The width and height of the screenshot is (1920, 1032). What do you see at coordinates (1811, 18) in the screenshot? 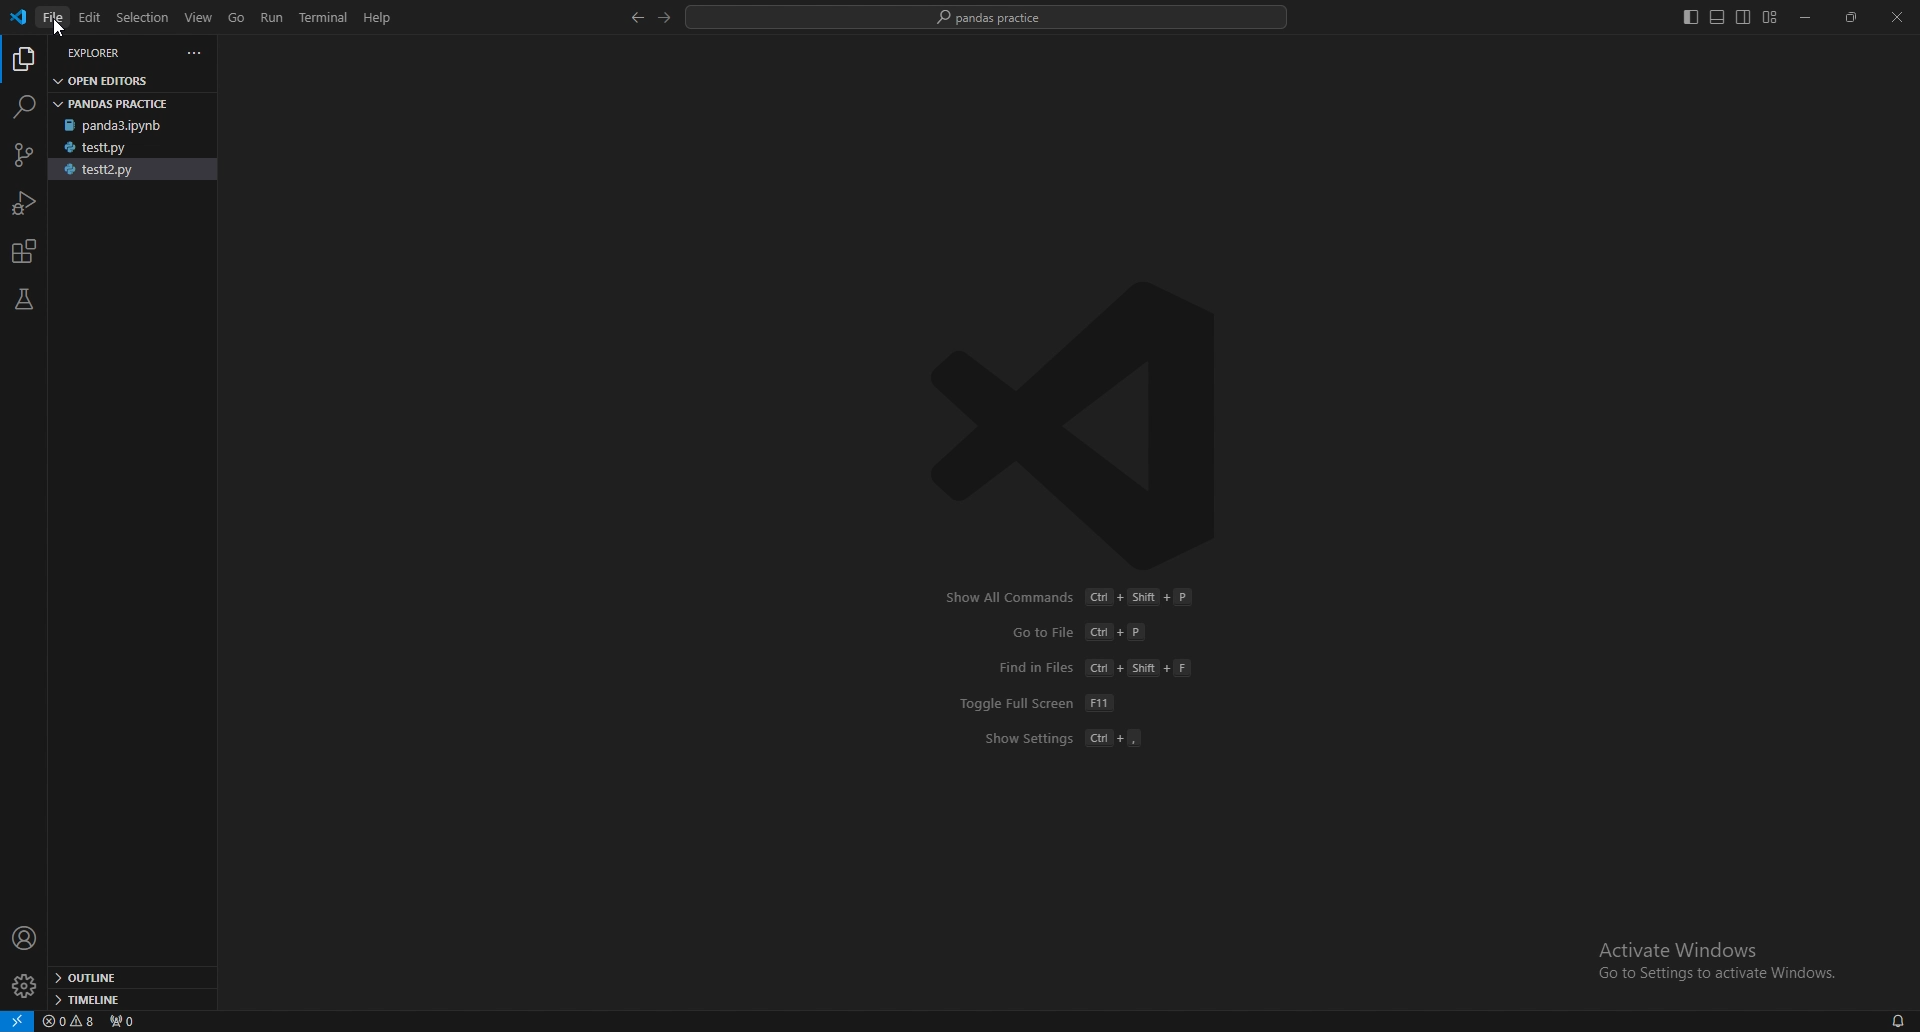
I see `minimize` at bounding box center [1811, 18].